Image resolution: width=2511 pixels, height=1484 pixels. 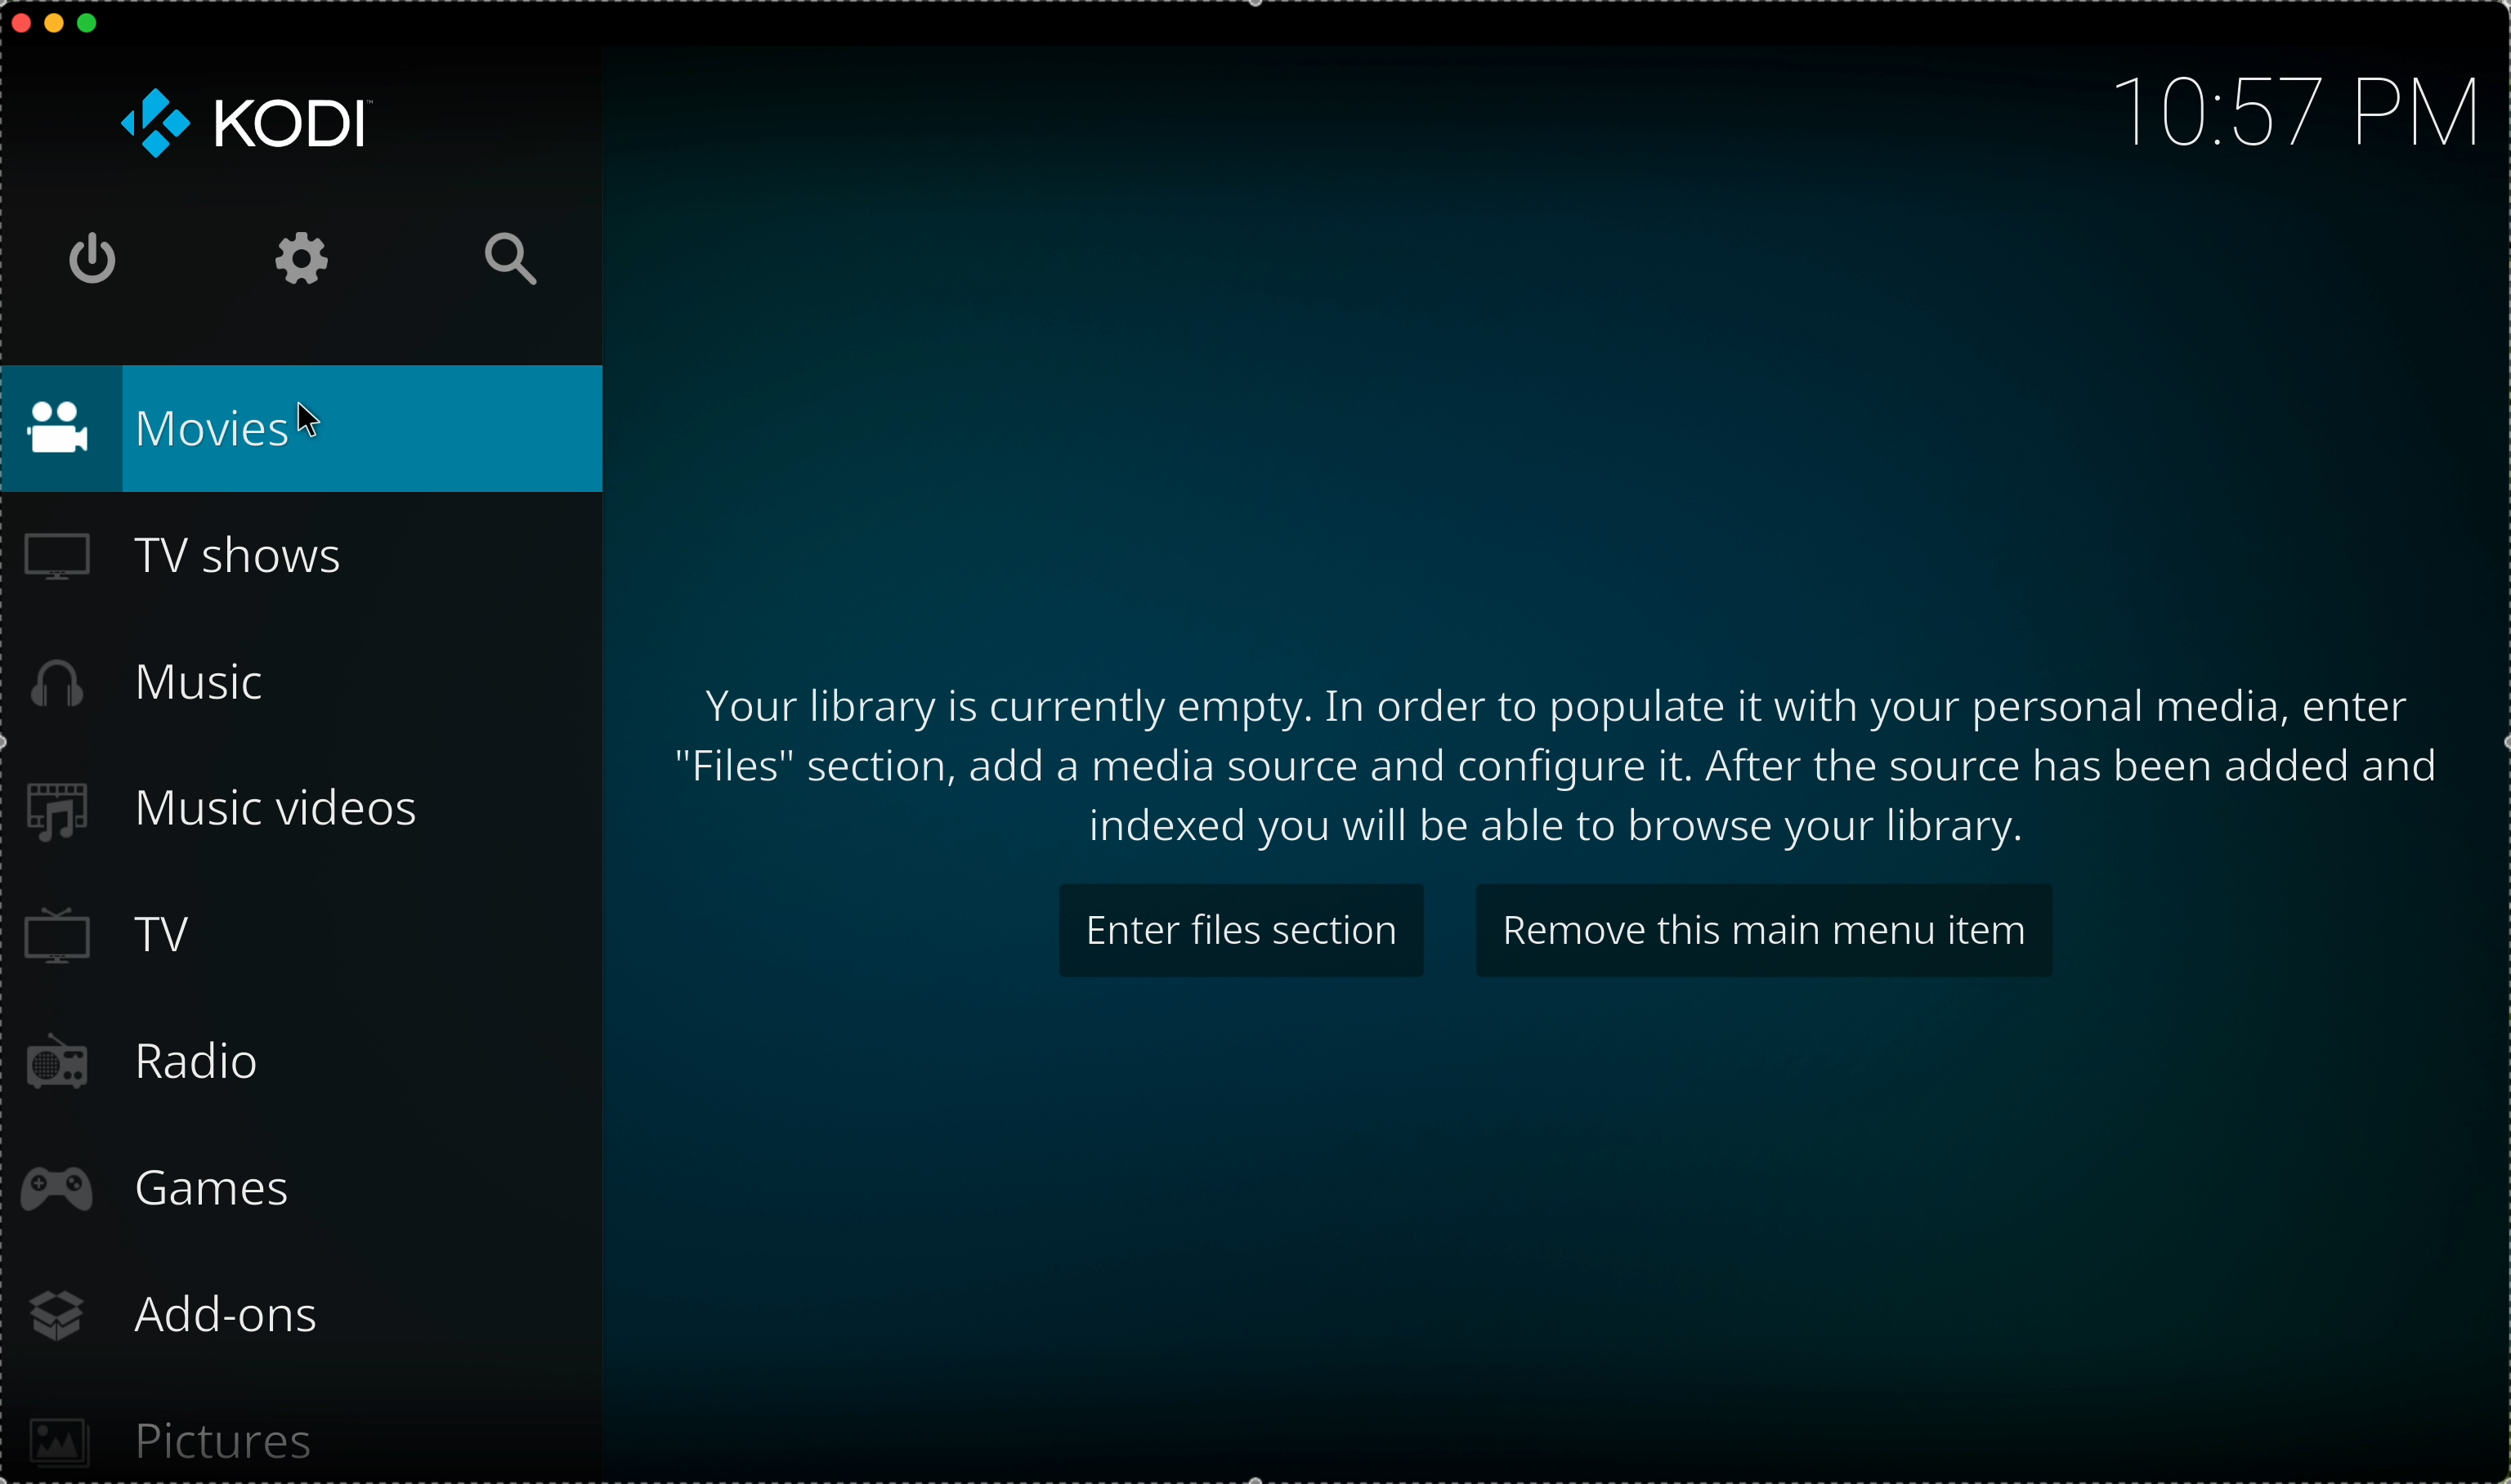 What do you see at coordinates (306, 428) in the screenshot?
I see `movies` at bounding box center [306, 428].